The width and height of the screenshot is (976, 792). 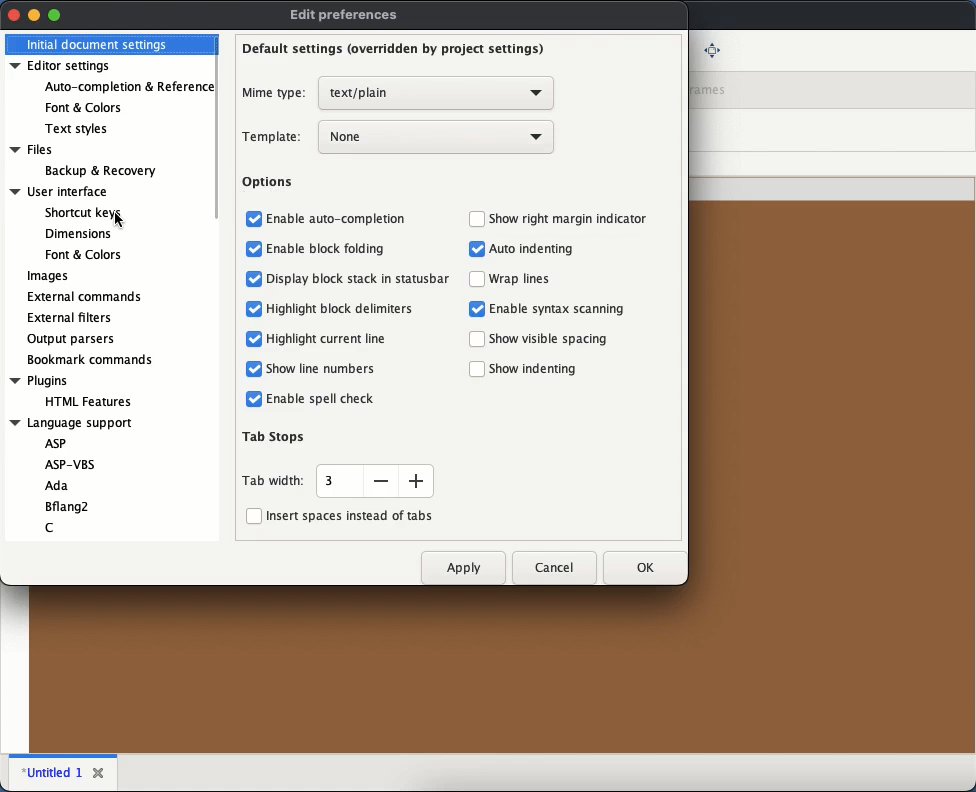 I want to click on checkbox enabled, so click(x=476, y=308).